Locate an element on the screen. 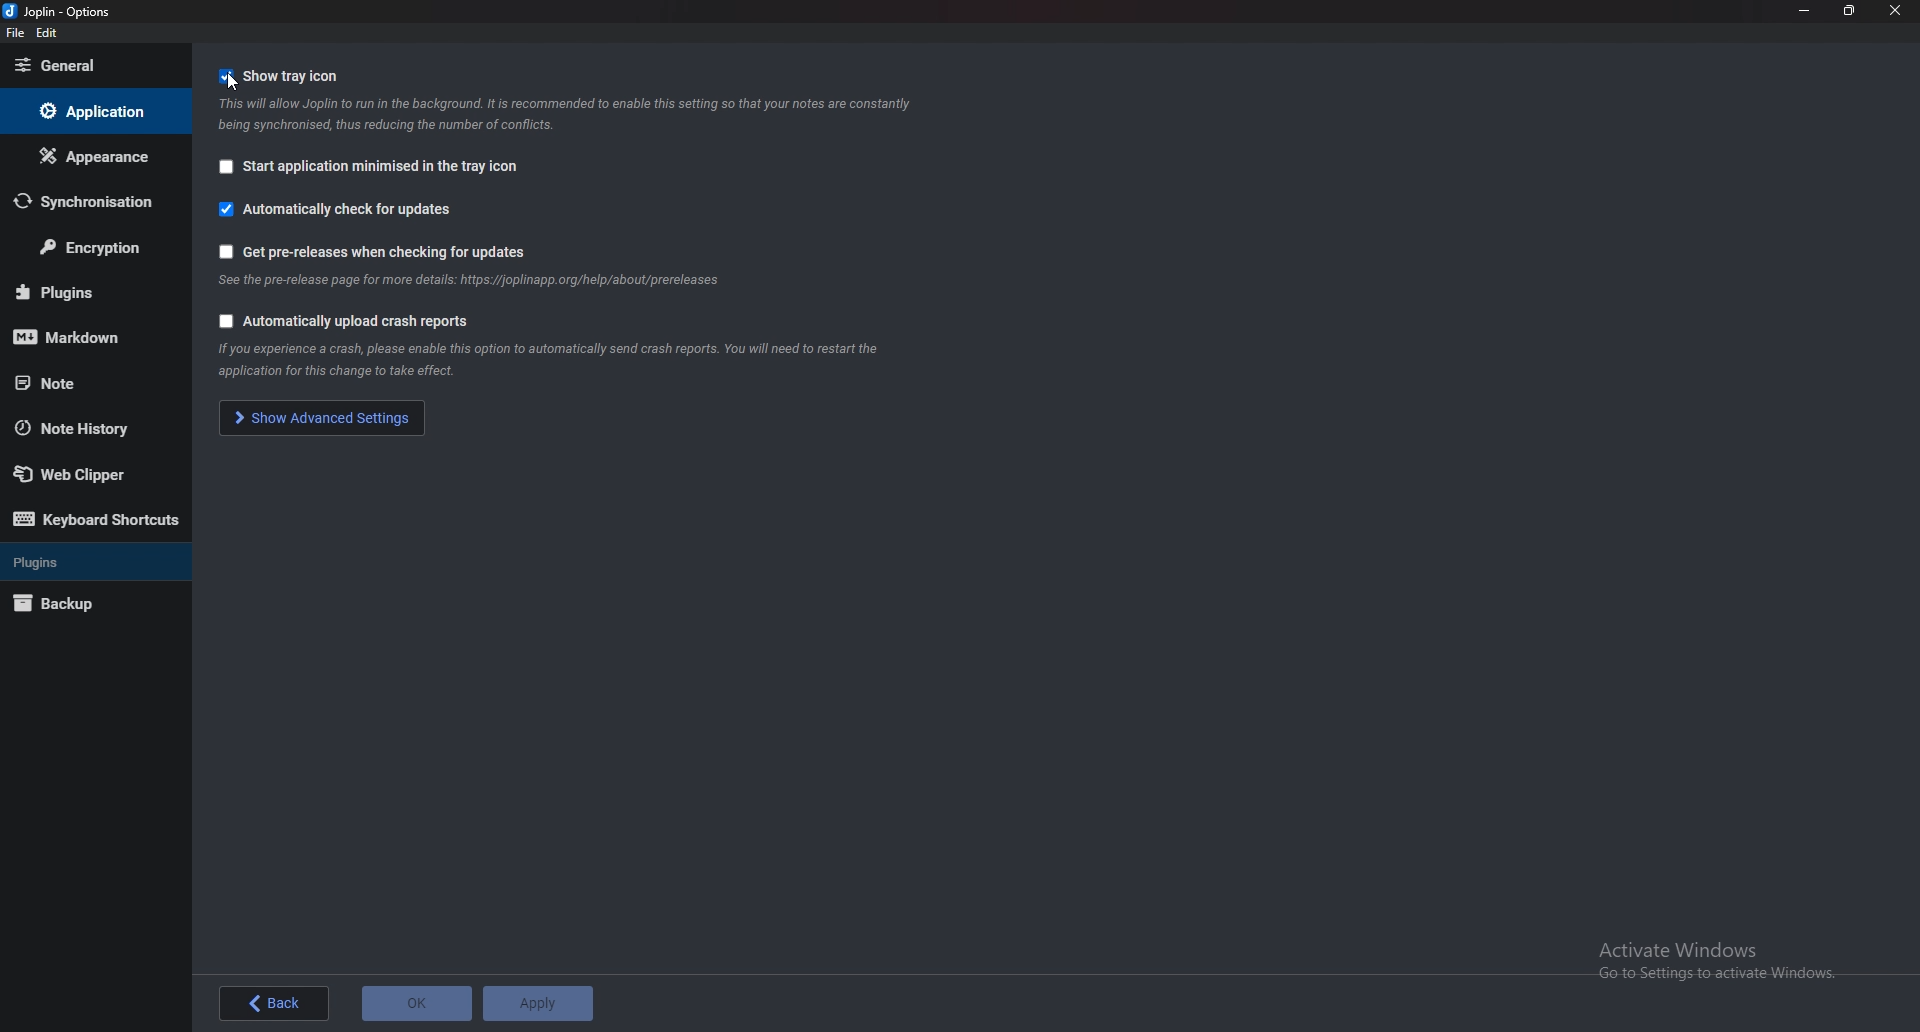 This screenshot has width=1920, height=1032. Synchronization is located at coordinates (88, 202).